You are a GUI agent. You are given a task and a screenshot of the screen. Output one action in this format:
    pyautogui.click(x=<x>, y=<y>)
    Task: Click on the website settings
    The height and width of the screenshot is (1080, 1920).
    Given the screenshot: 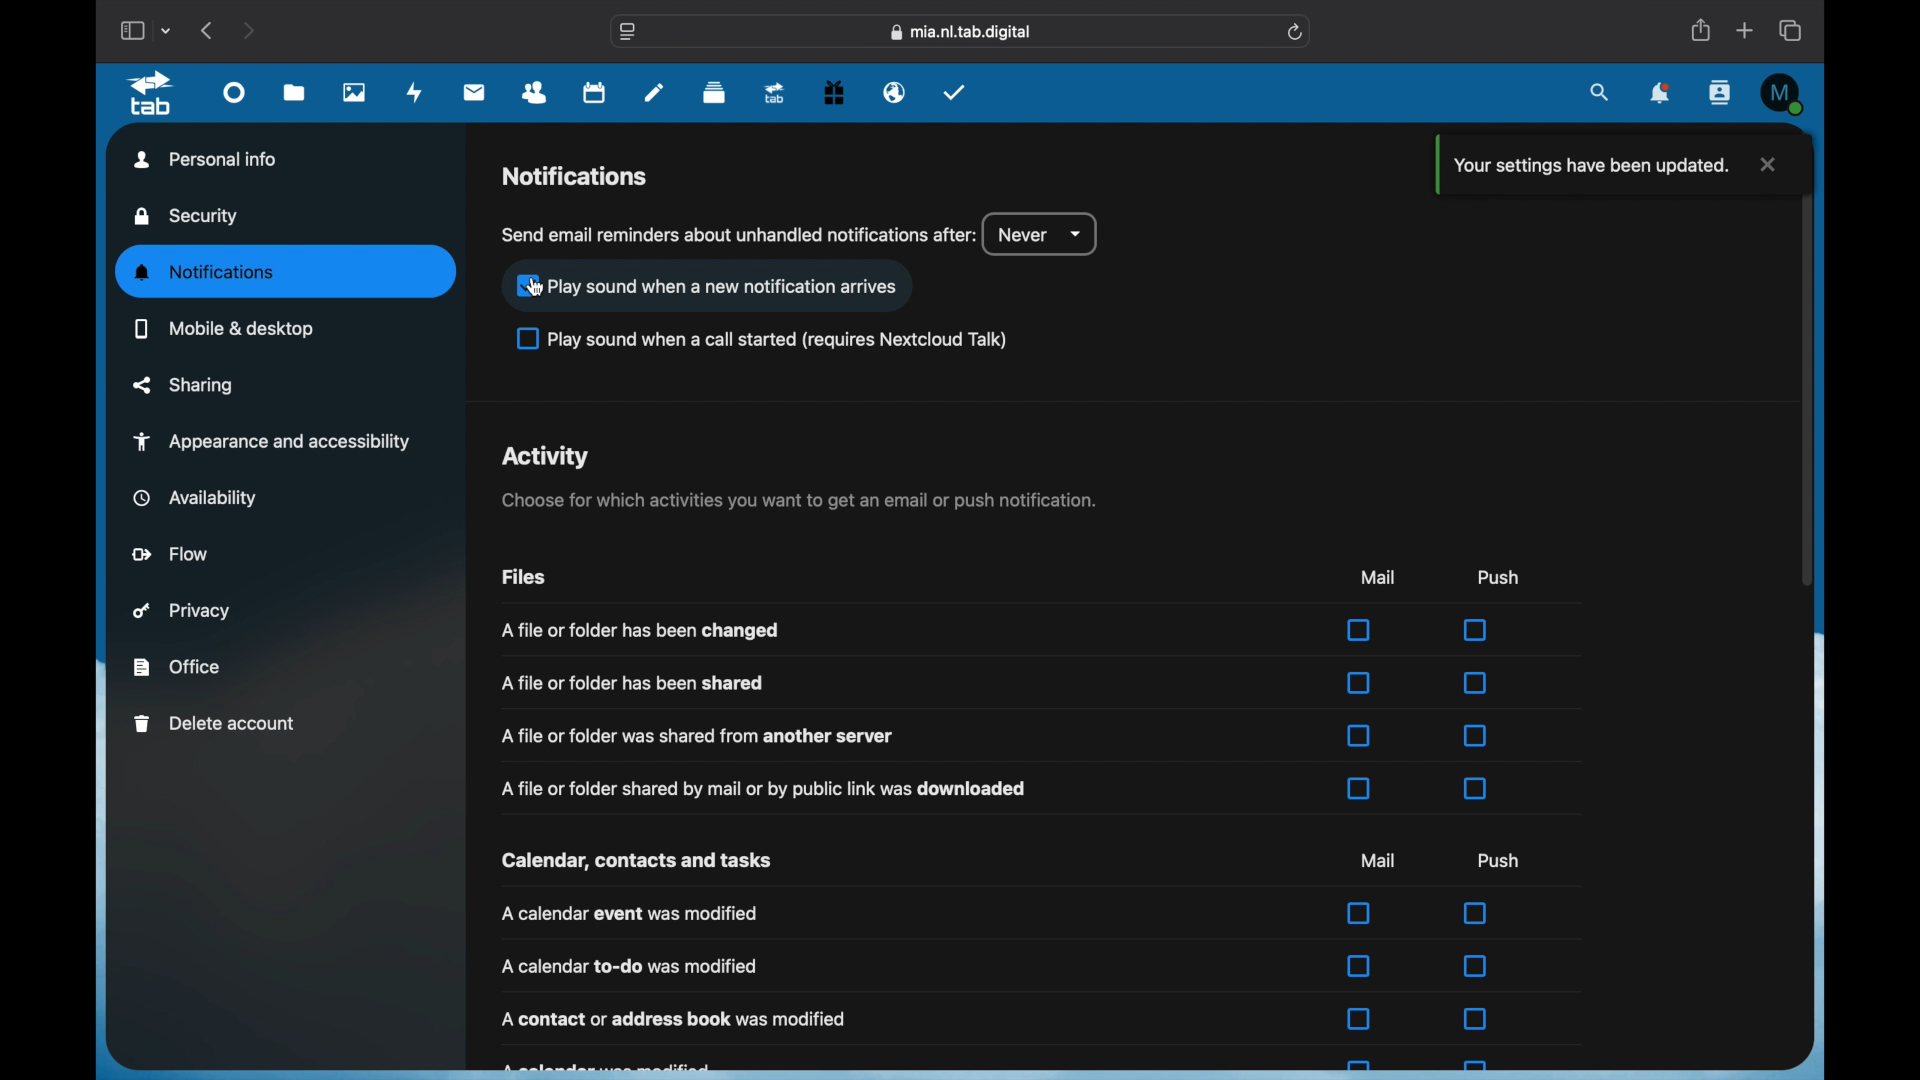 What is the action you would take?
    pyautogui.click(x=628, y=33)
    